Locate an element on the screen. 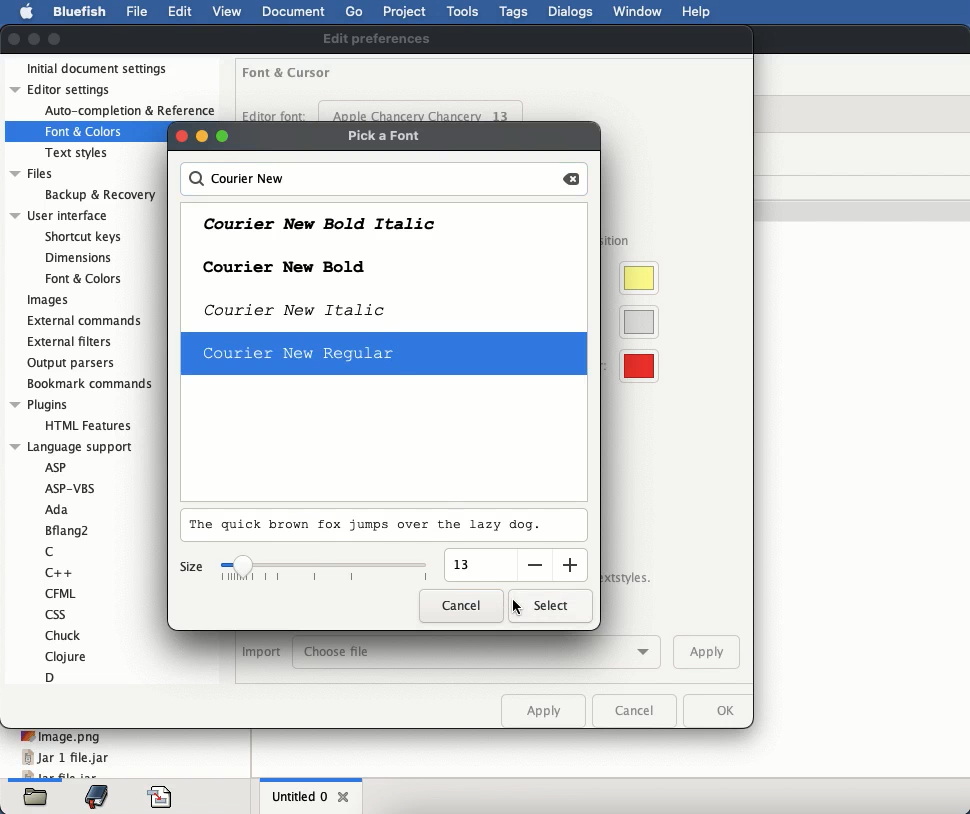  apple chancery chancery  is located at coordinates (424, 112).